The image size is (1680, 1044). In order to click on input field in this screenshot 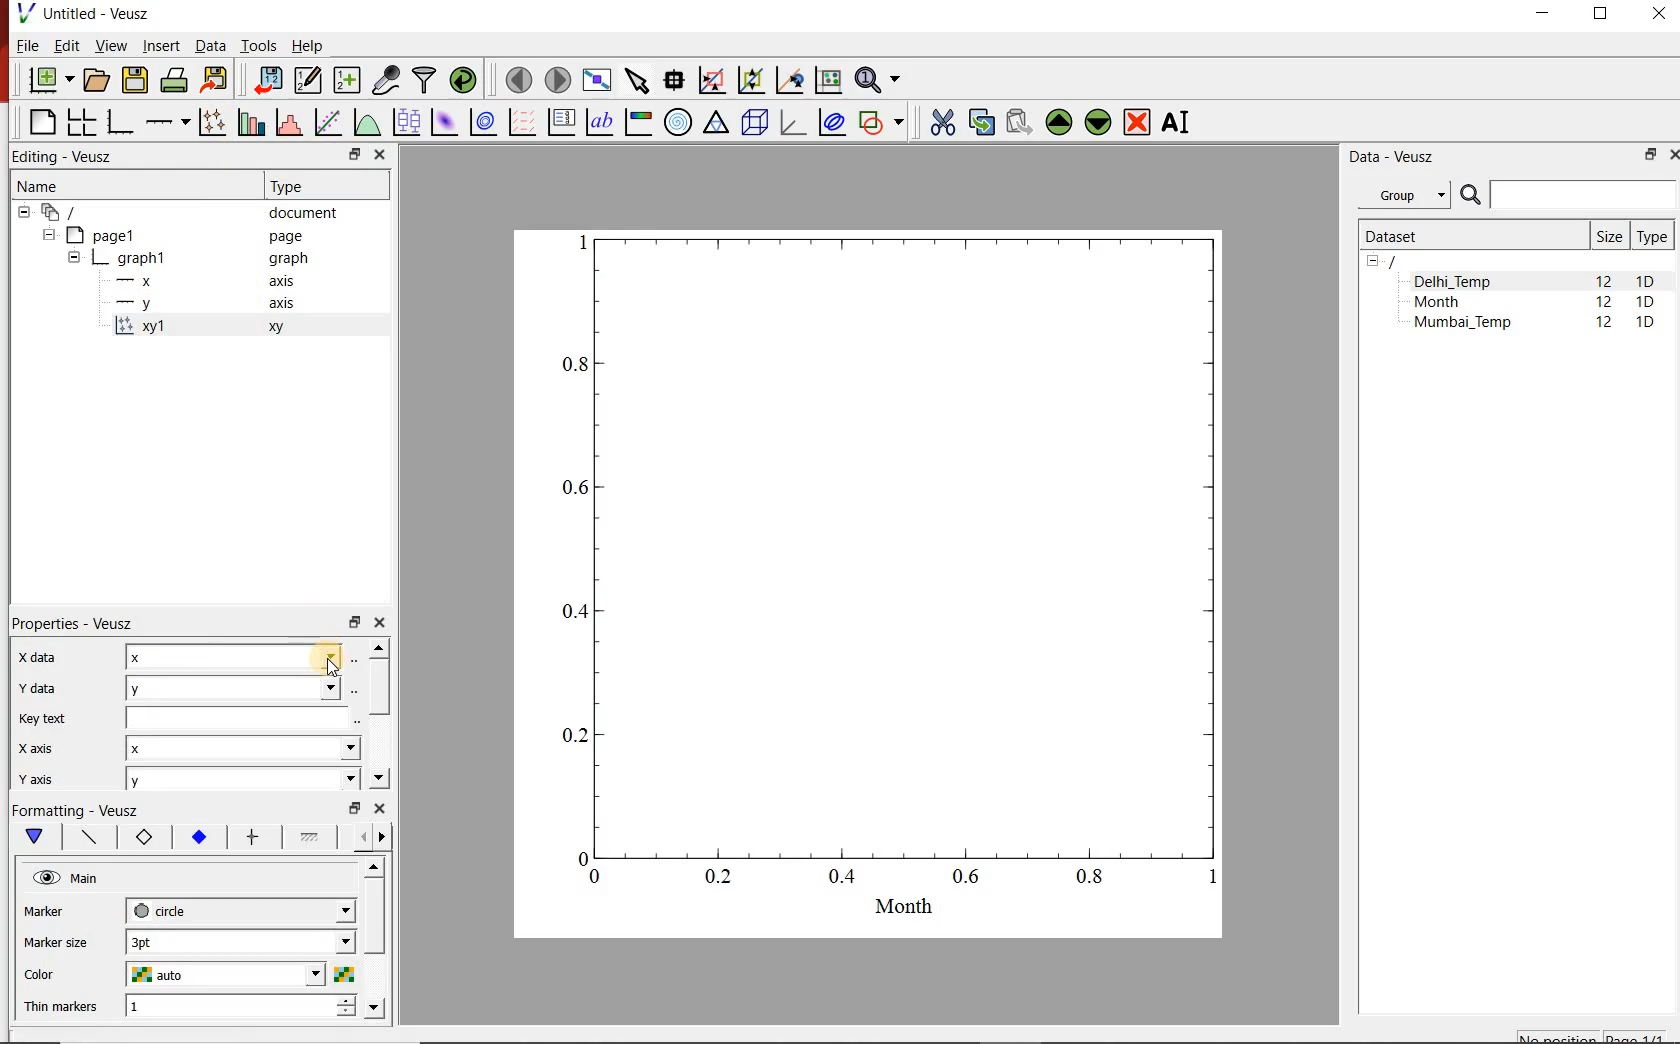, I will do `click(245, 717)`.